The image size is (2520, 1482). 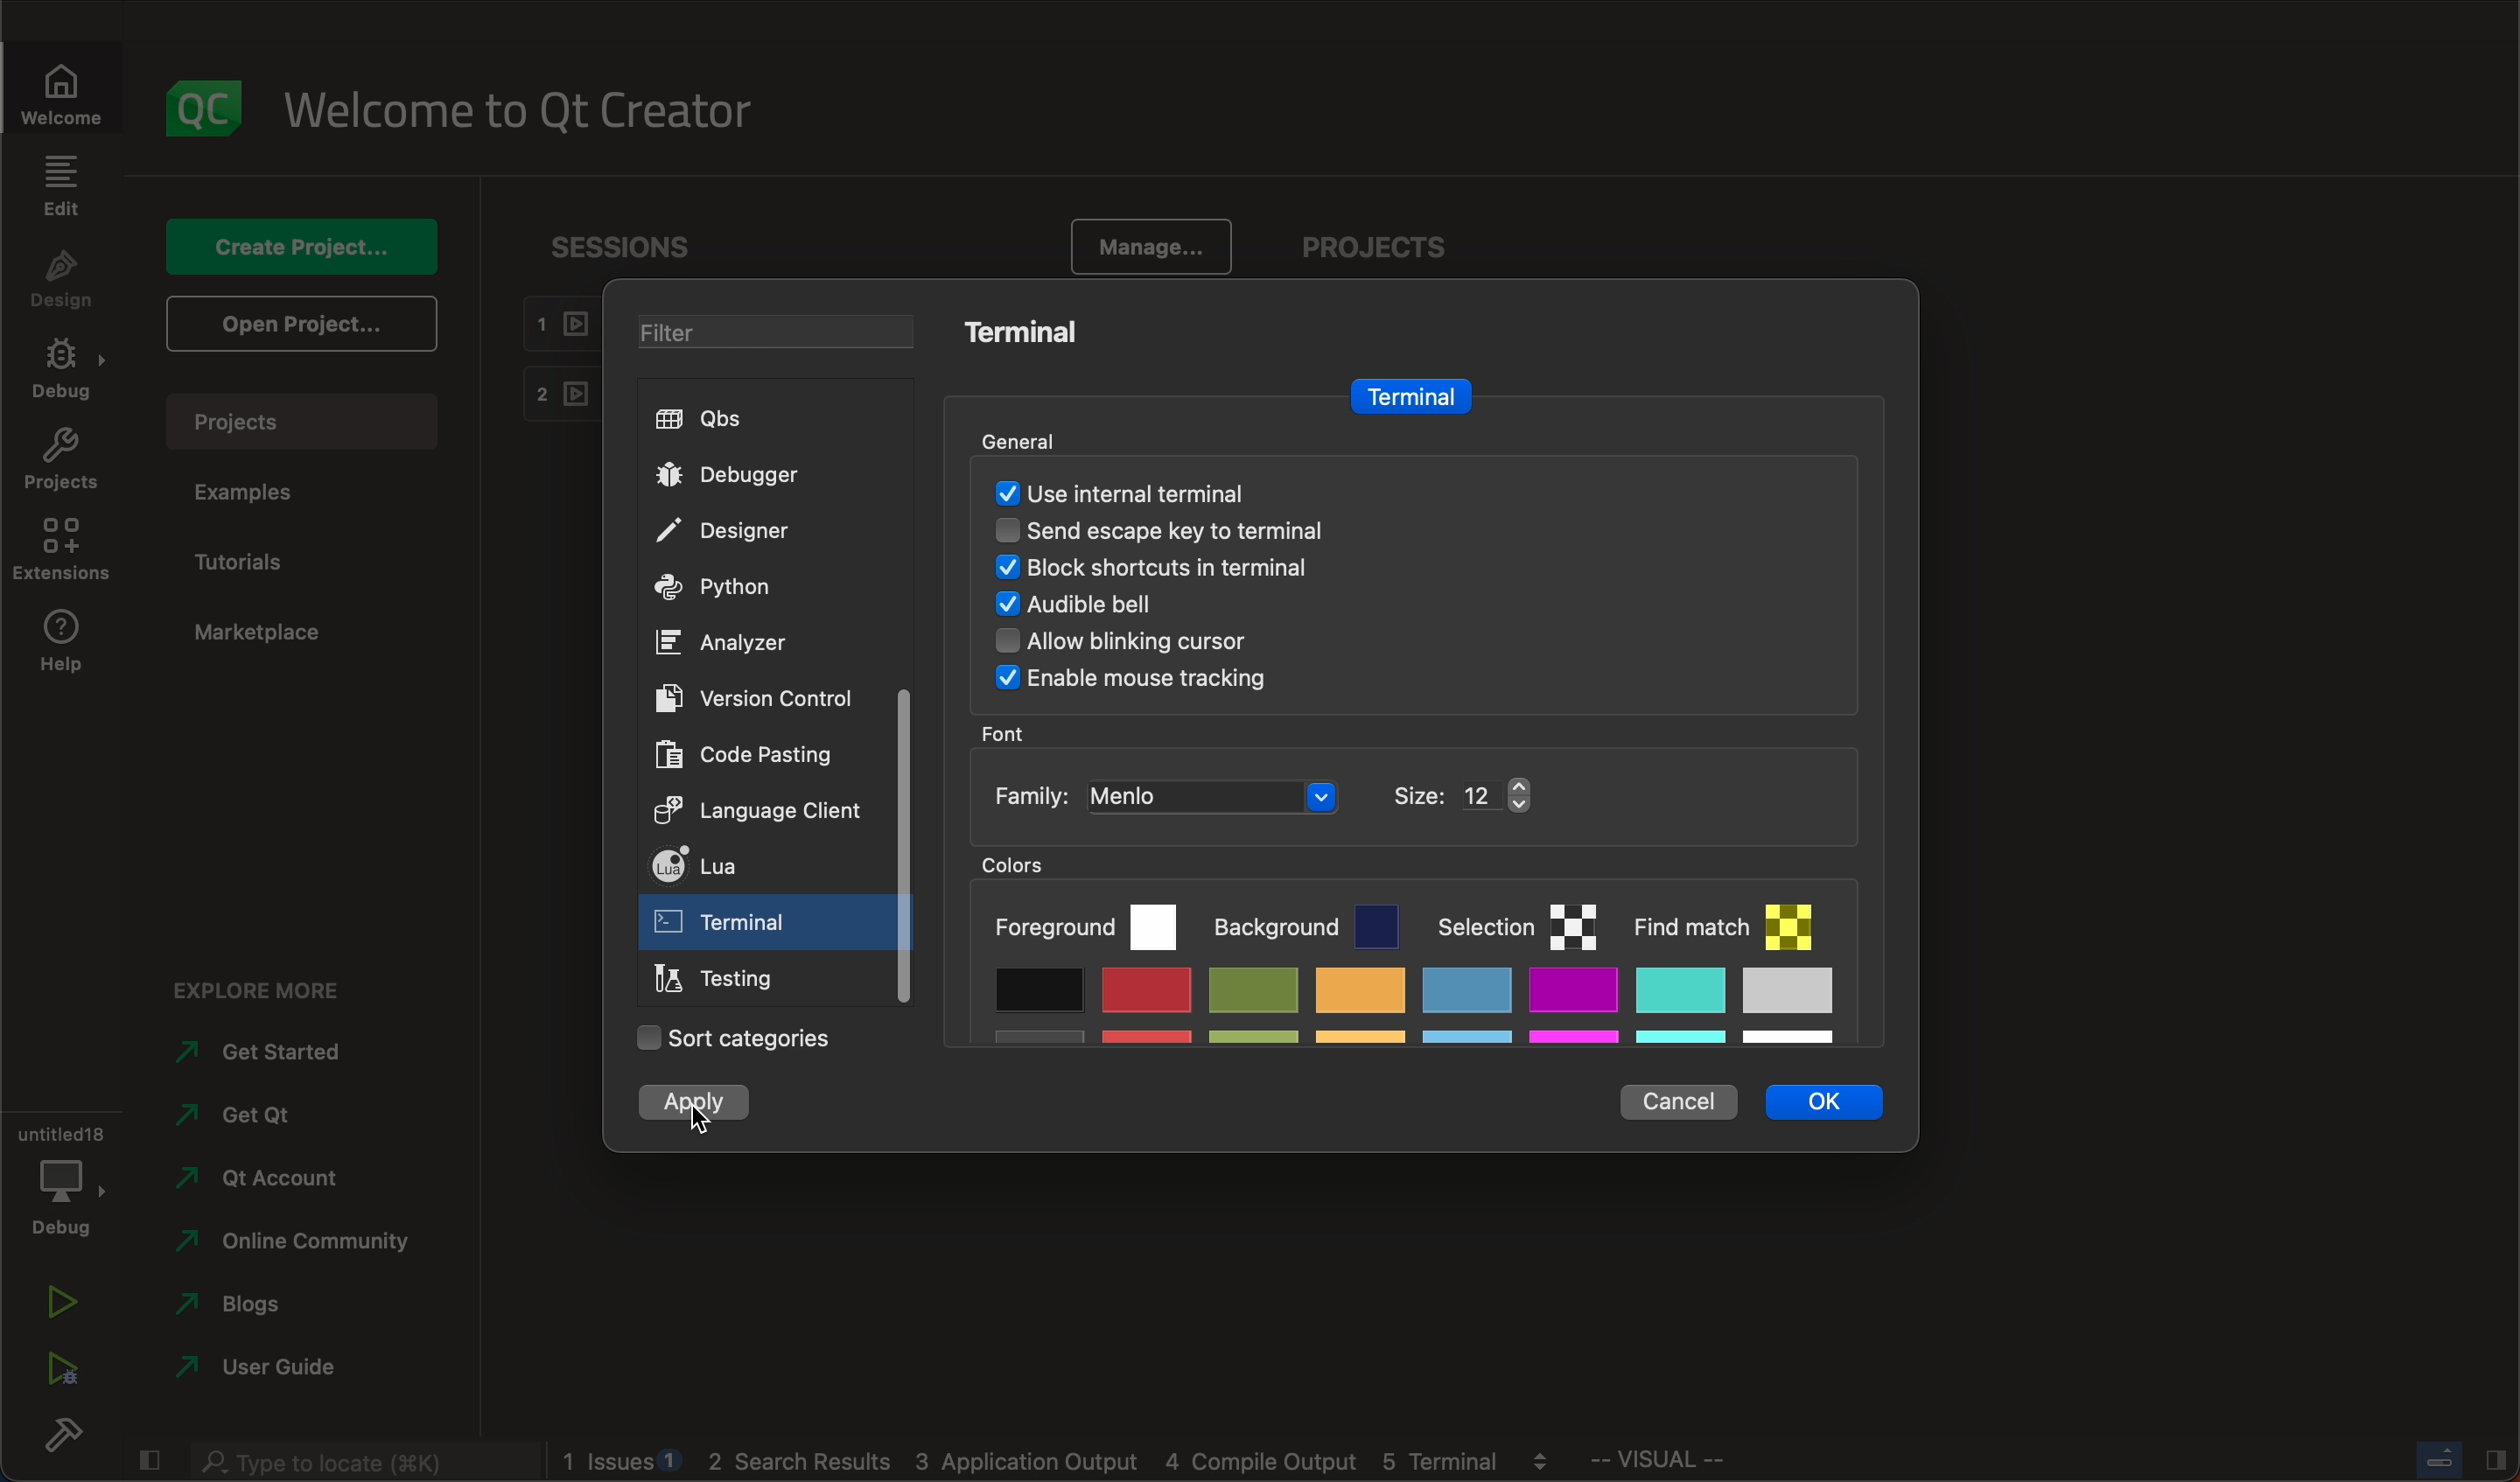 What do you see at coordinates (714, 418) in the screenshot?
I see `qbs` at bounding box center [714, 418].